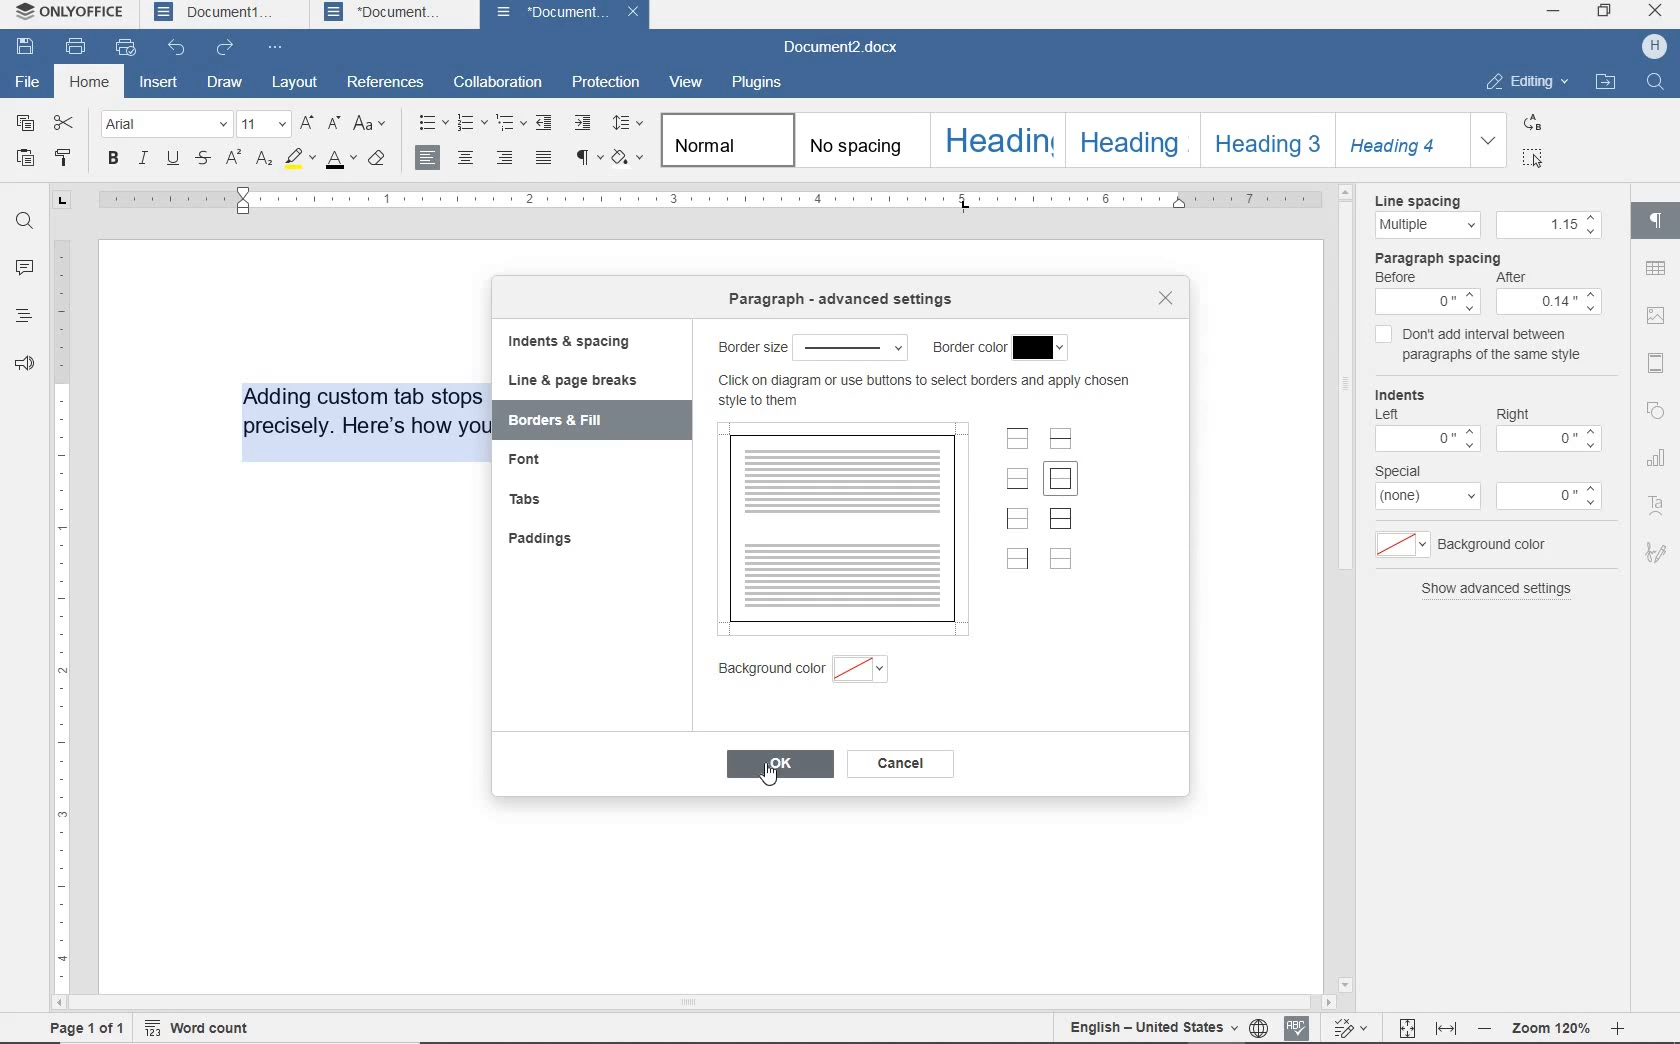 The image size is (1680, 1044). Describe the element at coordinates (1658, 498) in the screenshot. I see `text art` at that location.